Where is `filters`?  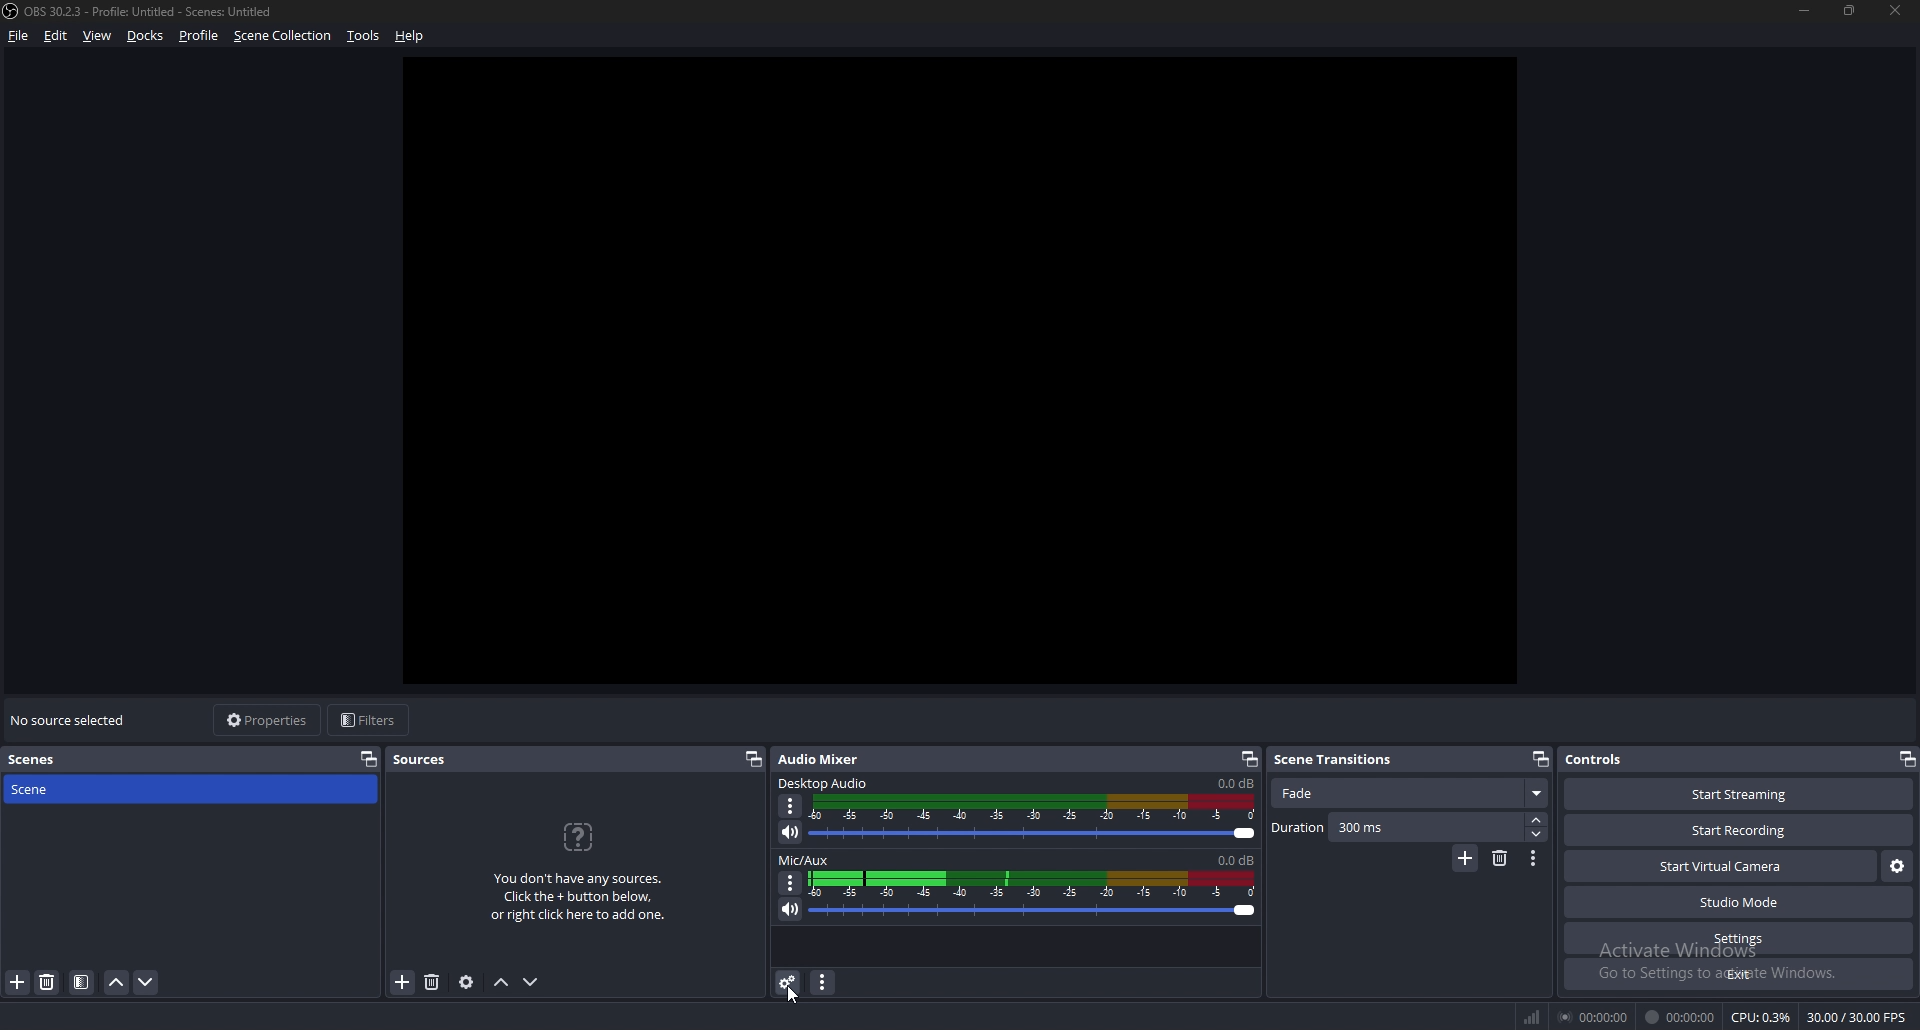 filters is located at coordinates (372, 720).